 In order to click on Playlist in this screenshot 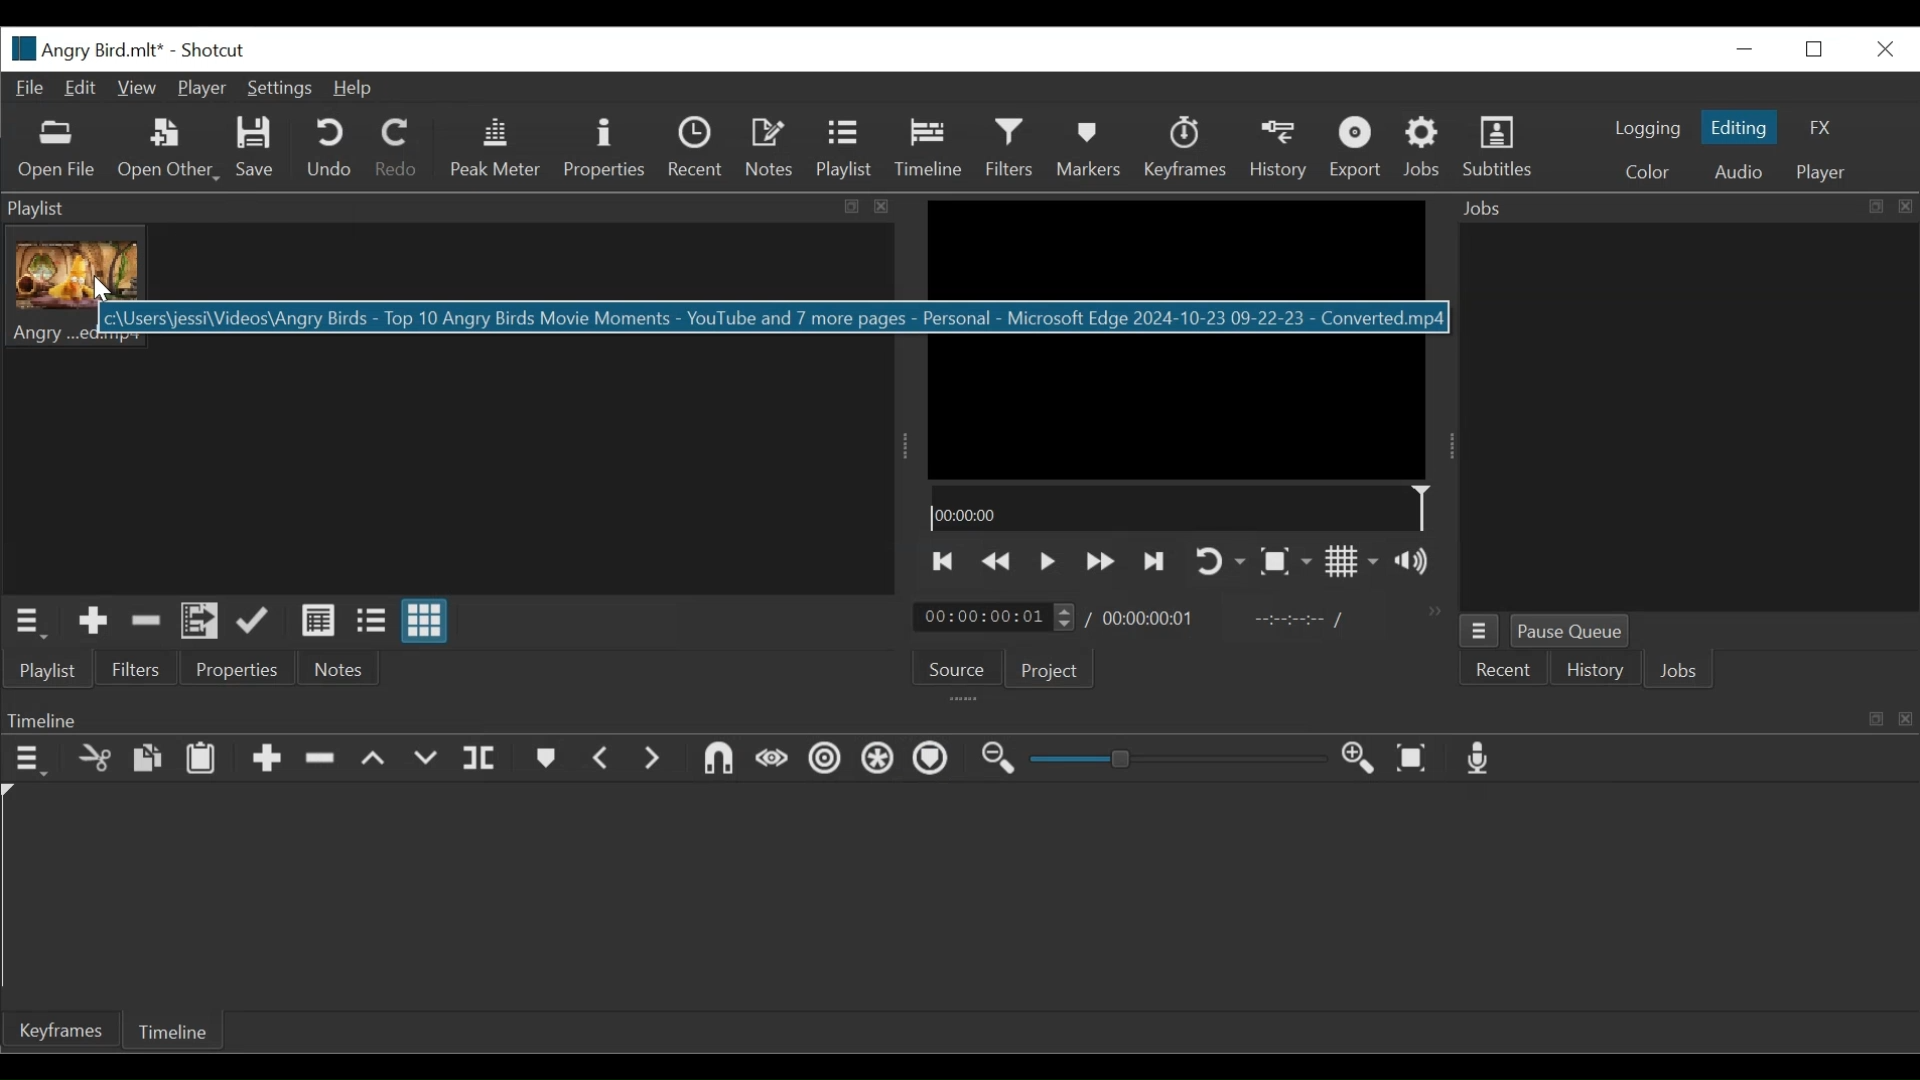, I will do `click(58, 668)`.